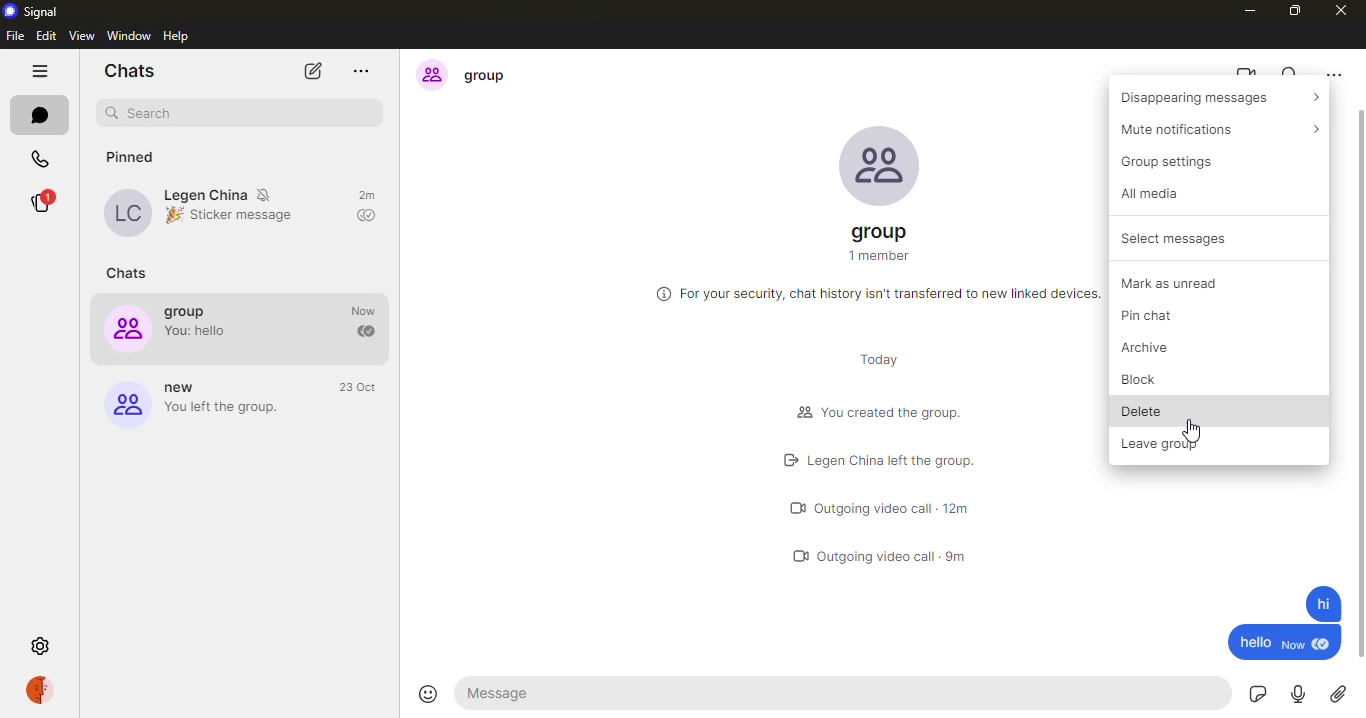 The image size is (1366, 718). What do you see at coordinates (368, 71) in the screenshot?
I see `more` at bounding box center [368, 71].